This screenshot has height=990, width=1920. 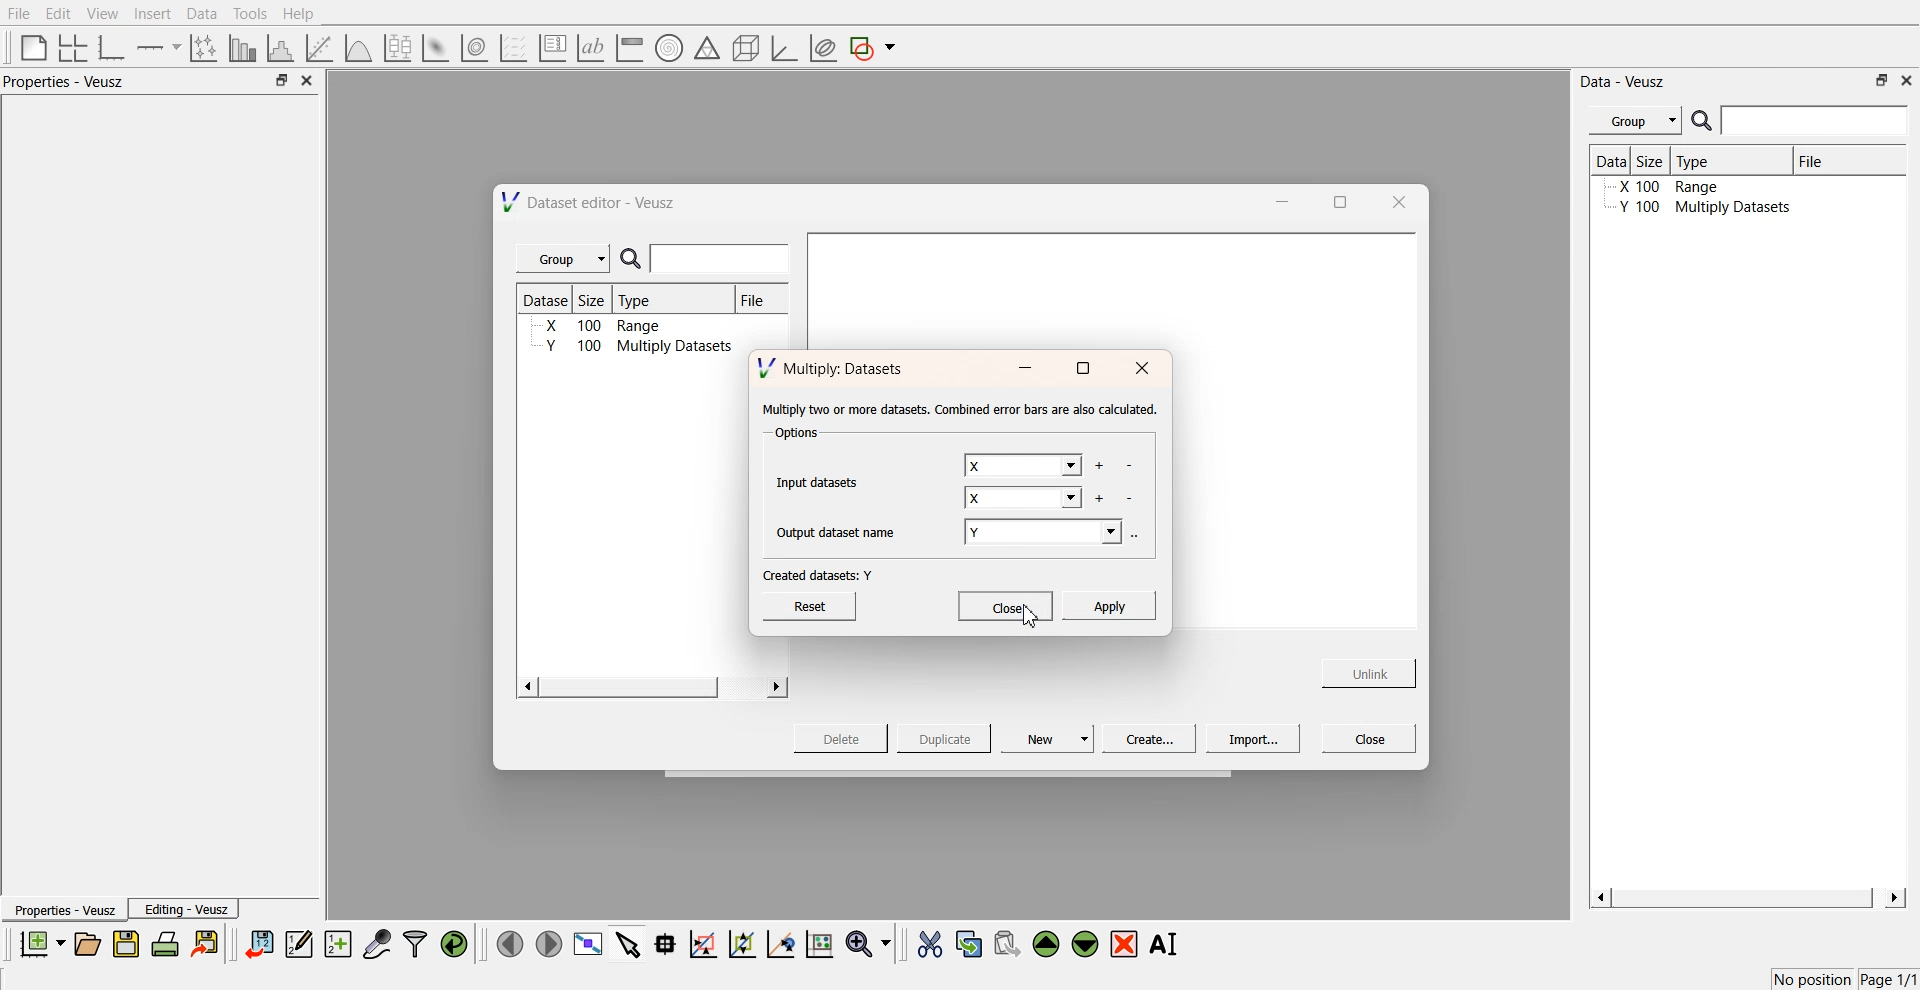 I want to click on Data - Veusz, so click(x=1624, y=82).